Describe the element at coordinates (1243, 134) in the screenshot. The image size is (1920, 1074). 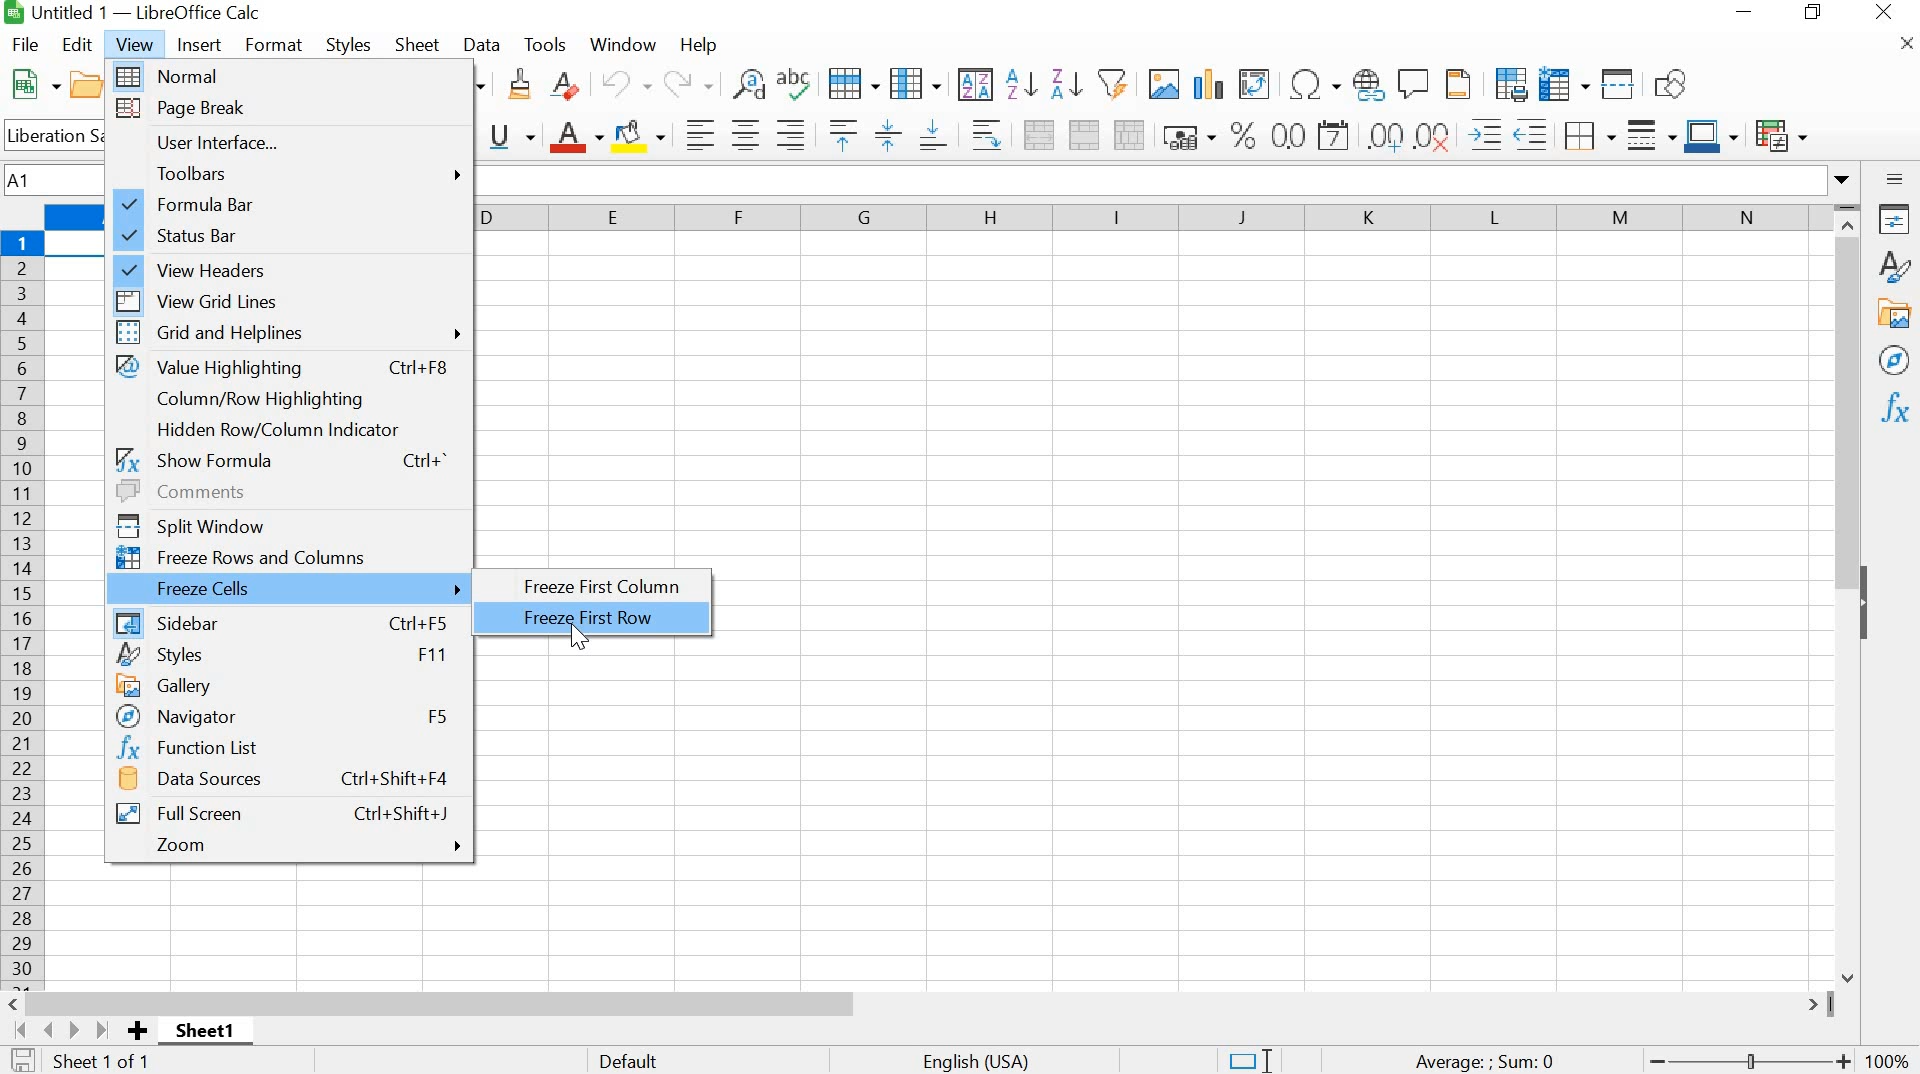
I see `FORMAT AS PERCENT` at that location.